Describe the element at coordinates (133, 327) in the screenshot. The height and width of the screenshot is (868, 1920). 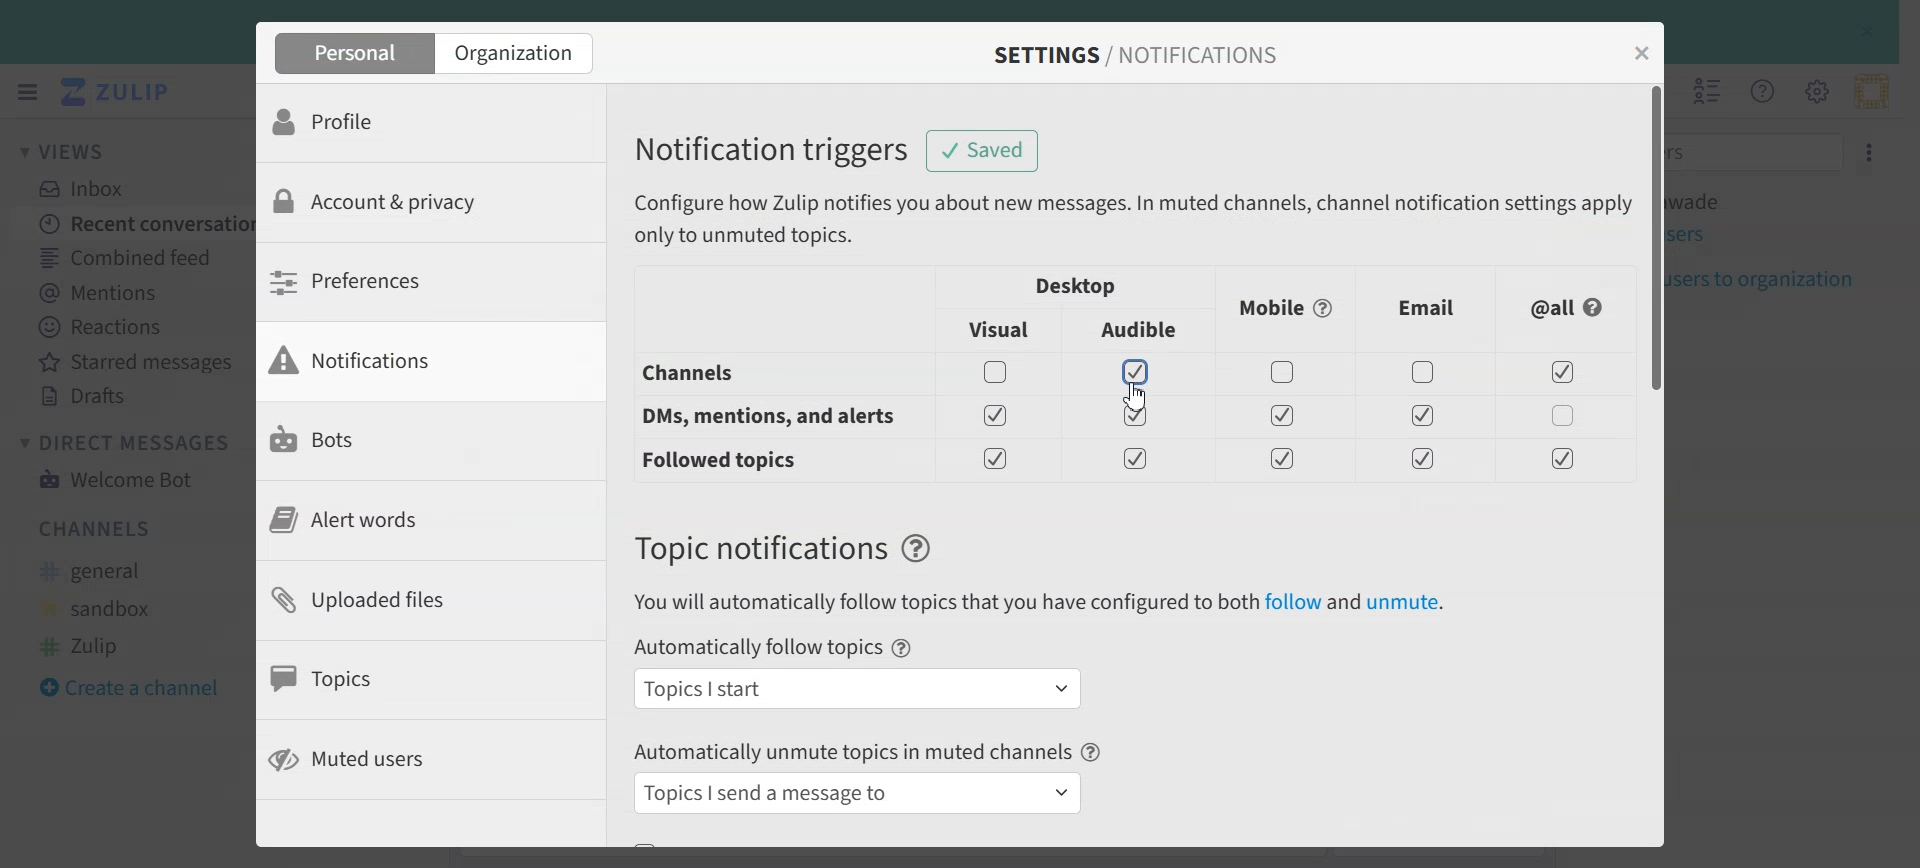
I see `Reactions` at that location.